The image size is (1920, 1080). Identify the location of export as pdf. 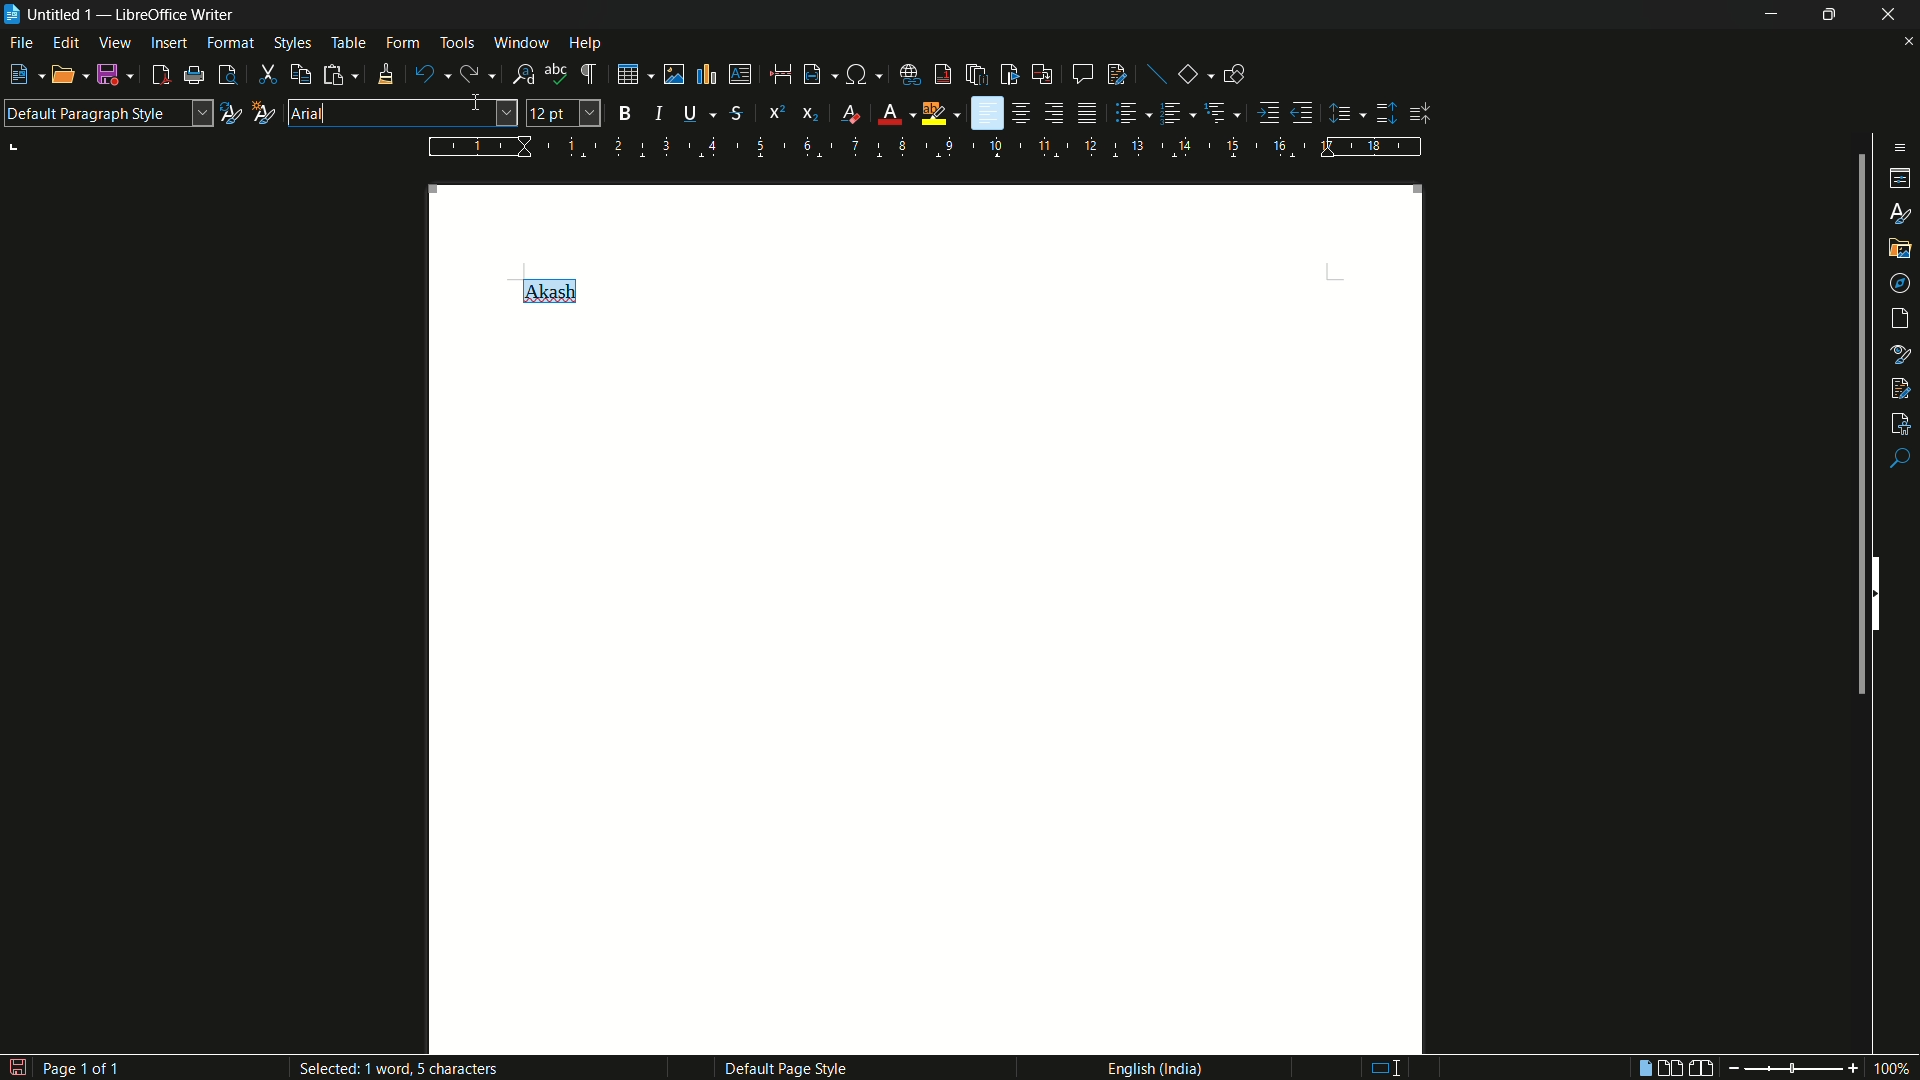
(160, 76).